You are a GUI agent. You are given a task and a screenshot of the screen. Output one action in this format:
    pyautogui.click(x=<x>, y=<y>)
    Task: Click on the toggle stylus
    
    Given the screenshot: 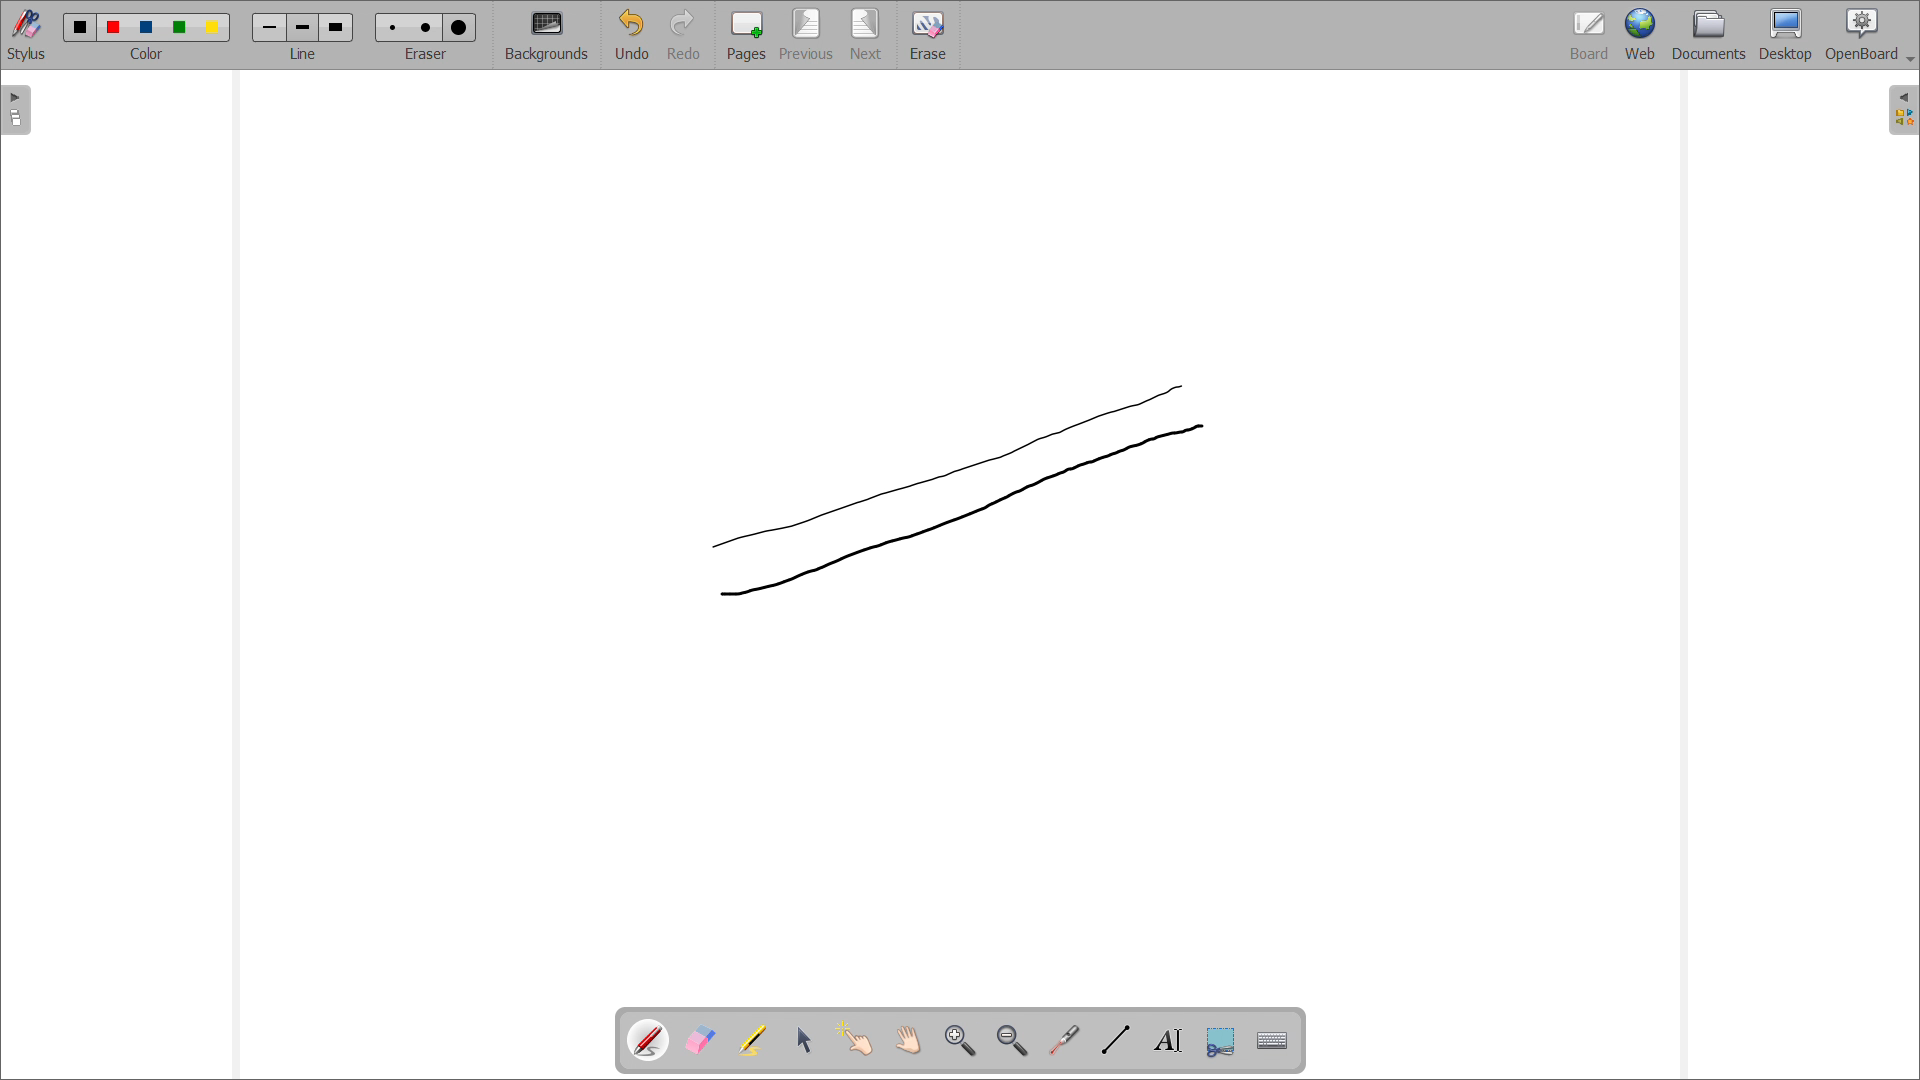 What is the action you would take?
    pyautogui.click(x=27, y=34)
    